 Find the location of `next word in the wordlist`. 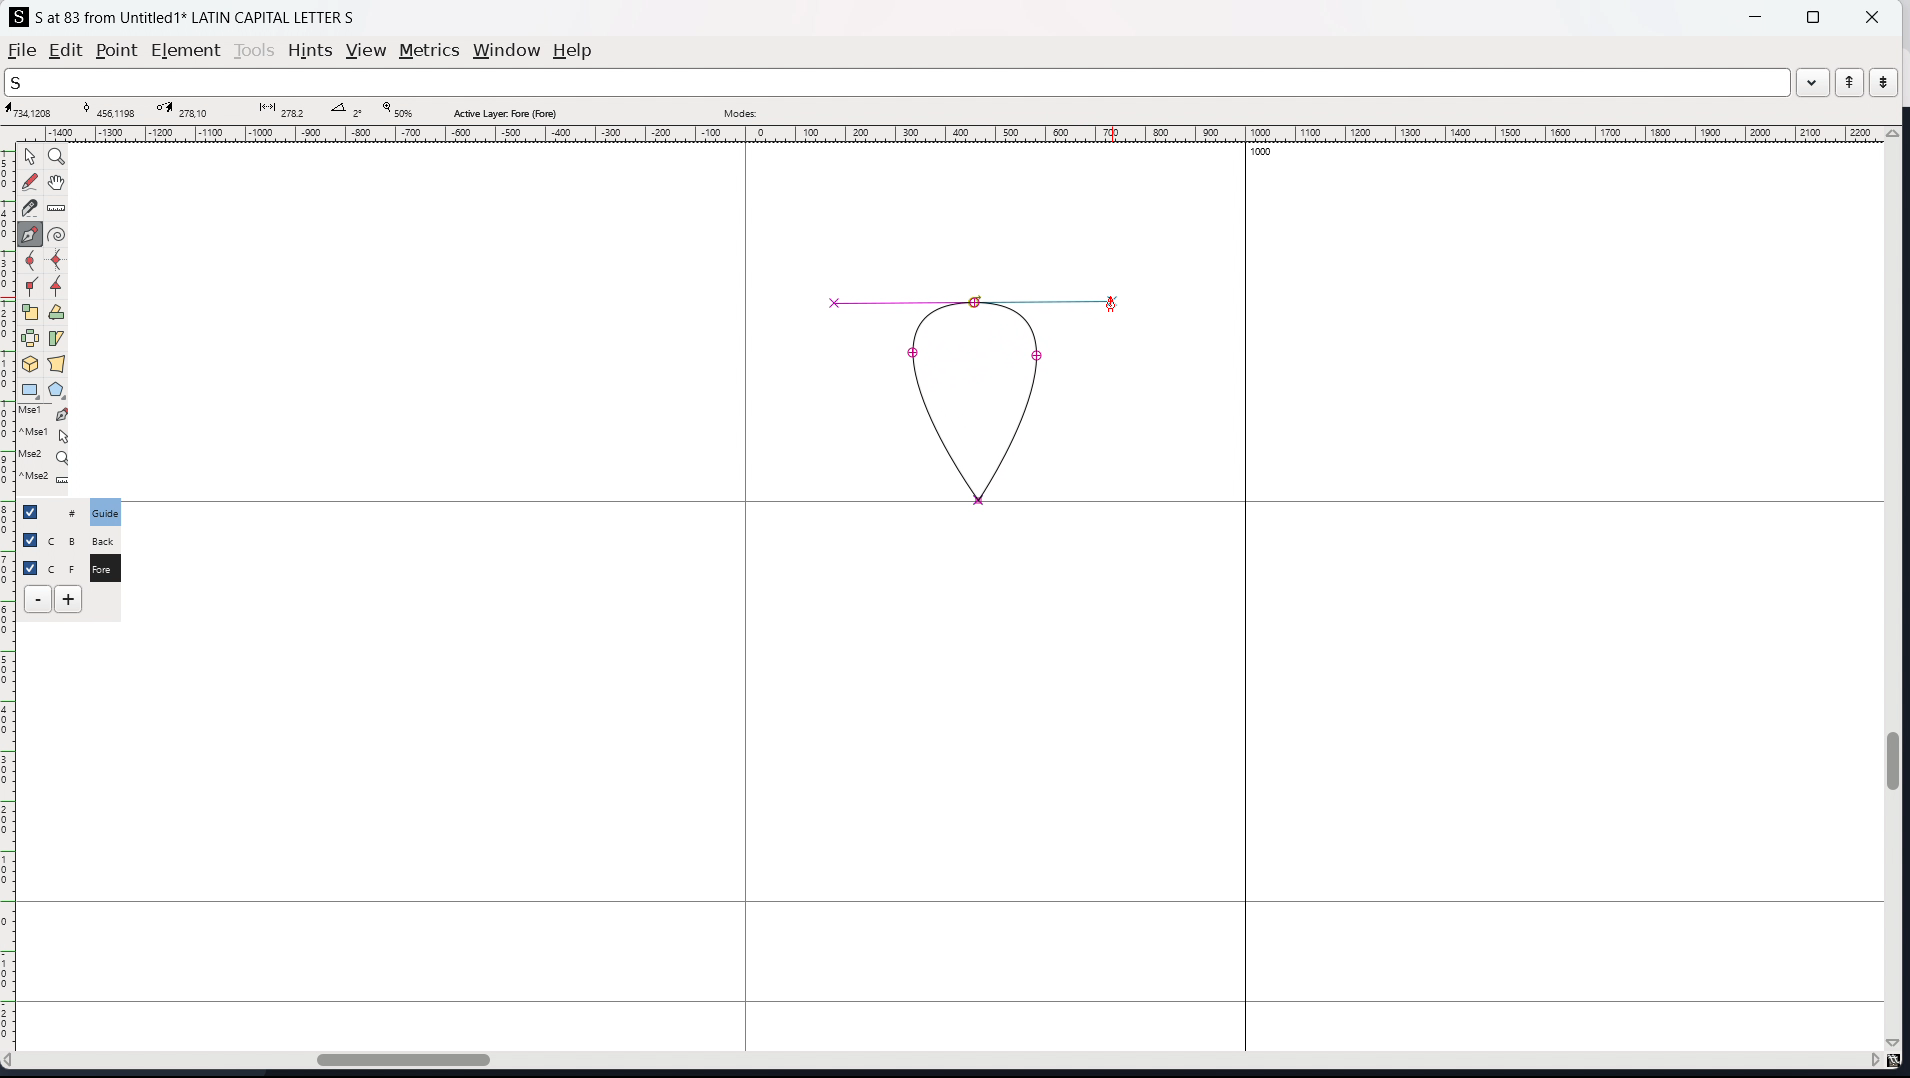

next word in the wordlist is located at coordinates (1883, 81).